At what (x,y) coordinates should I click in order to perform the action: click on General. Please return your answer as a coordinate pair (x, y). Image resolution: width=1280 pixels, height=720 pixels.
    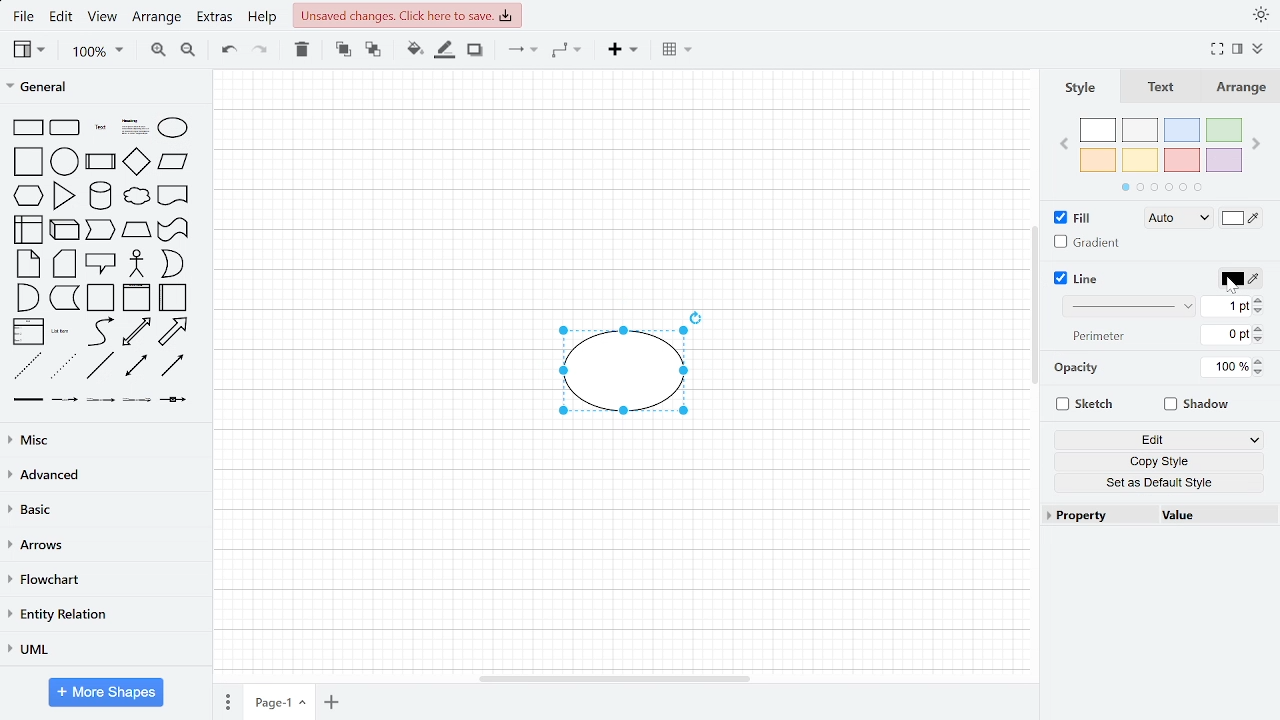
    Looking at the image, I should click on (102, 89).